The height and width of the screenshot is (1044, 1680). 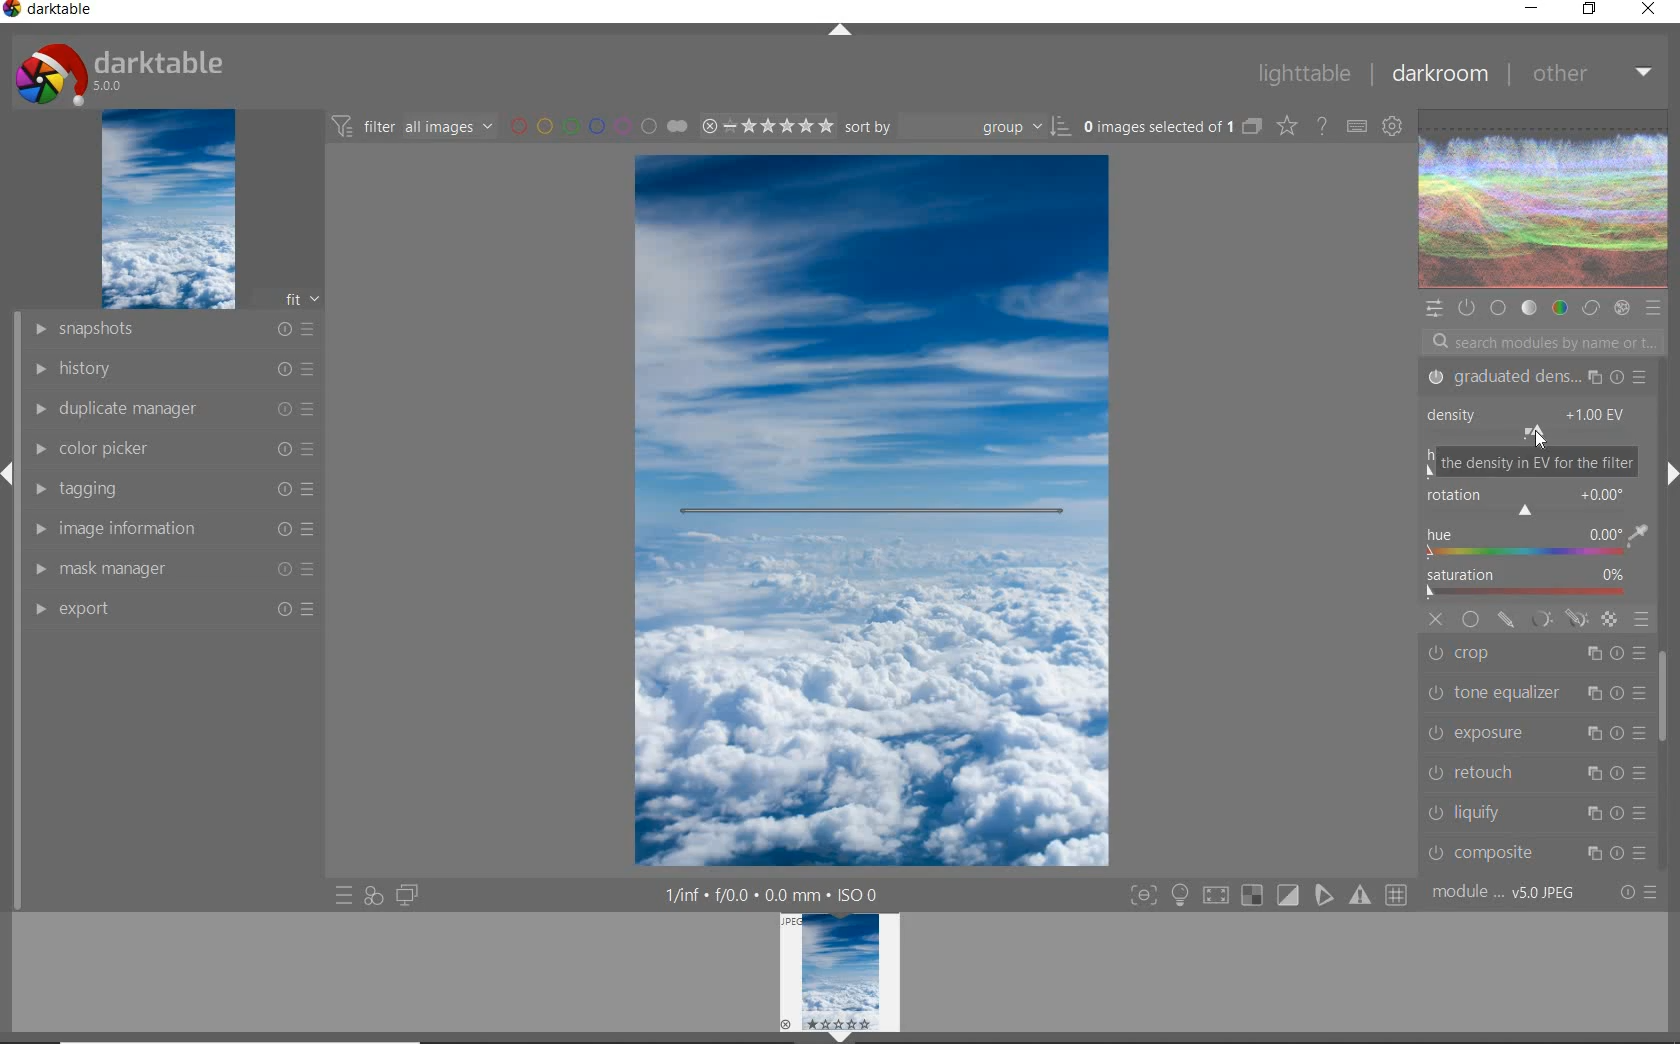 I want to click on COLOR PICKER, so click(x=175, y=450).